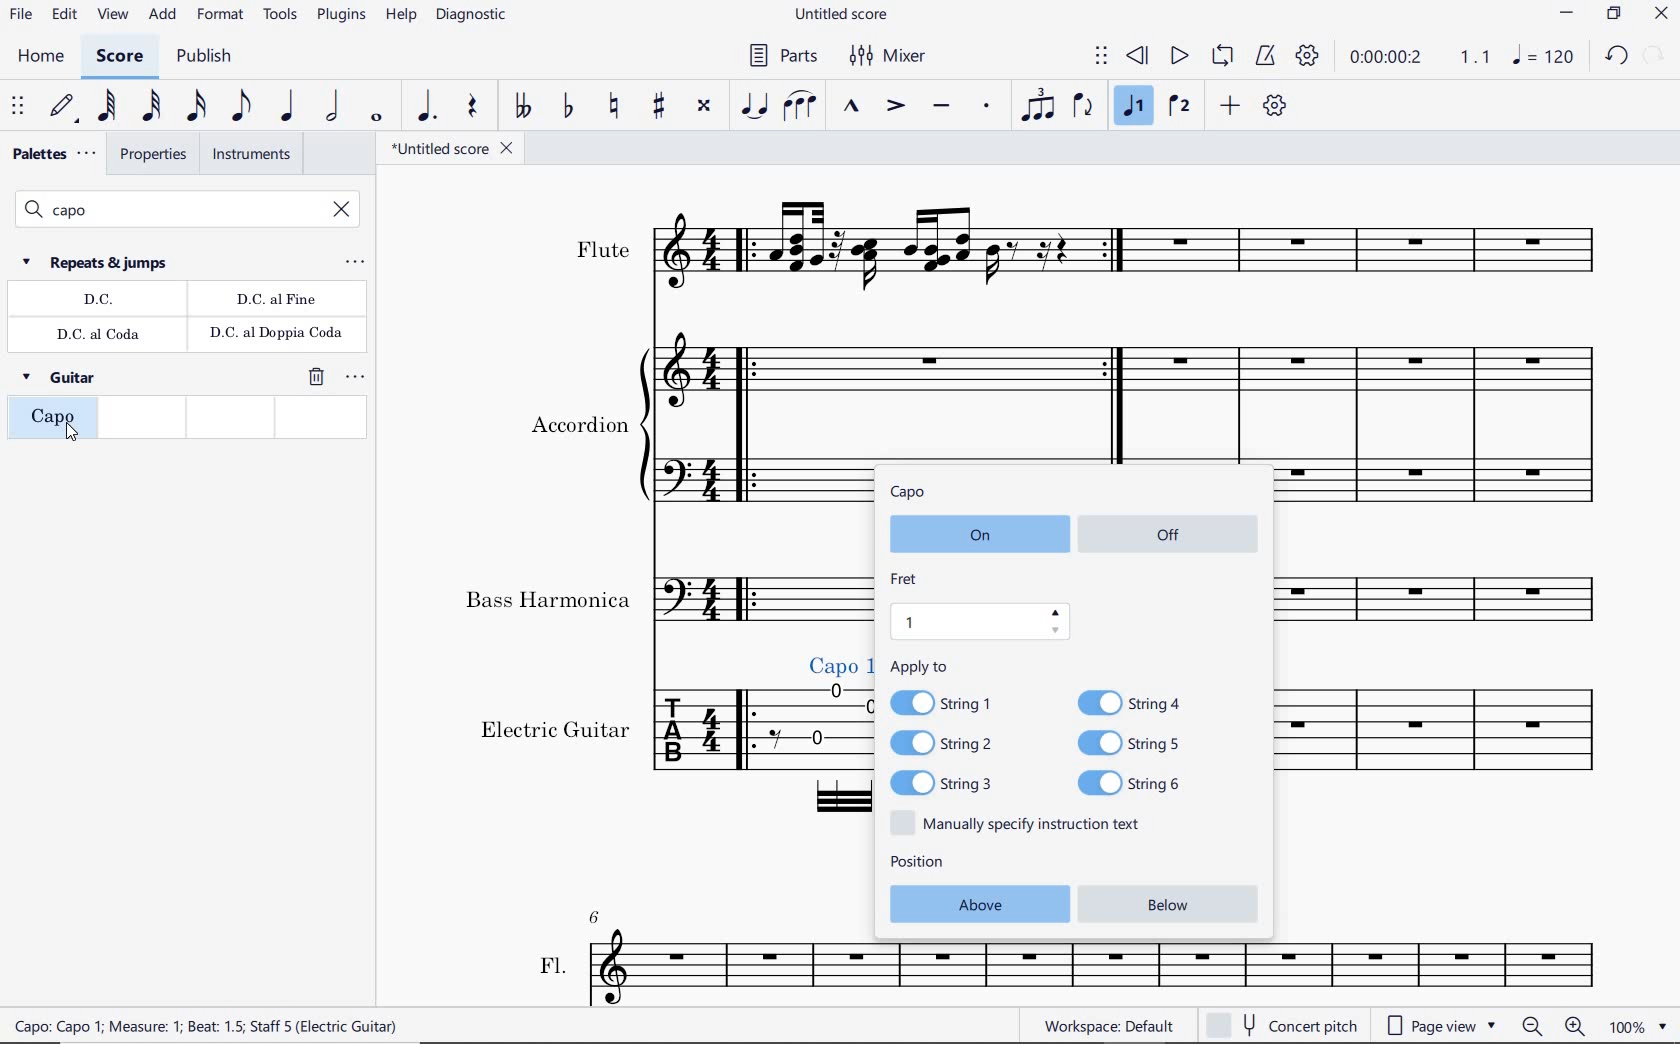 Image resolution: width=1680 pixels, height=1044 pixels. I want to click on mixer, so click(889, 54).